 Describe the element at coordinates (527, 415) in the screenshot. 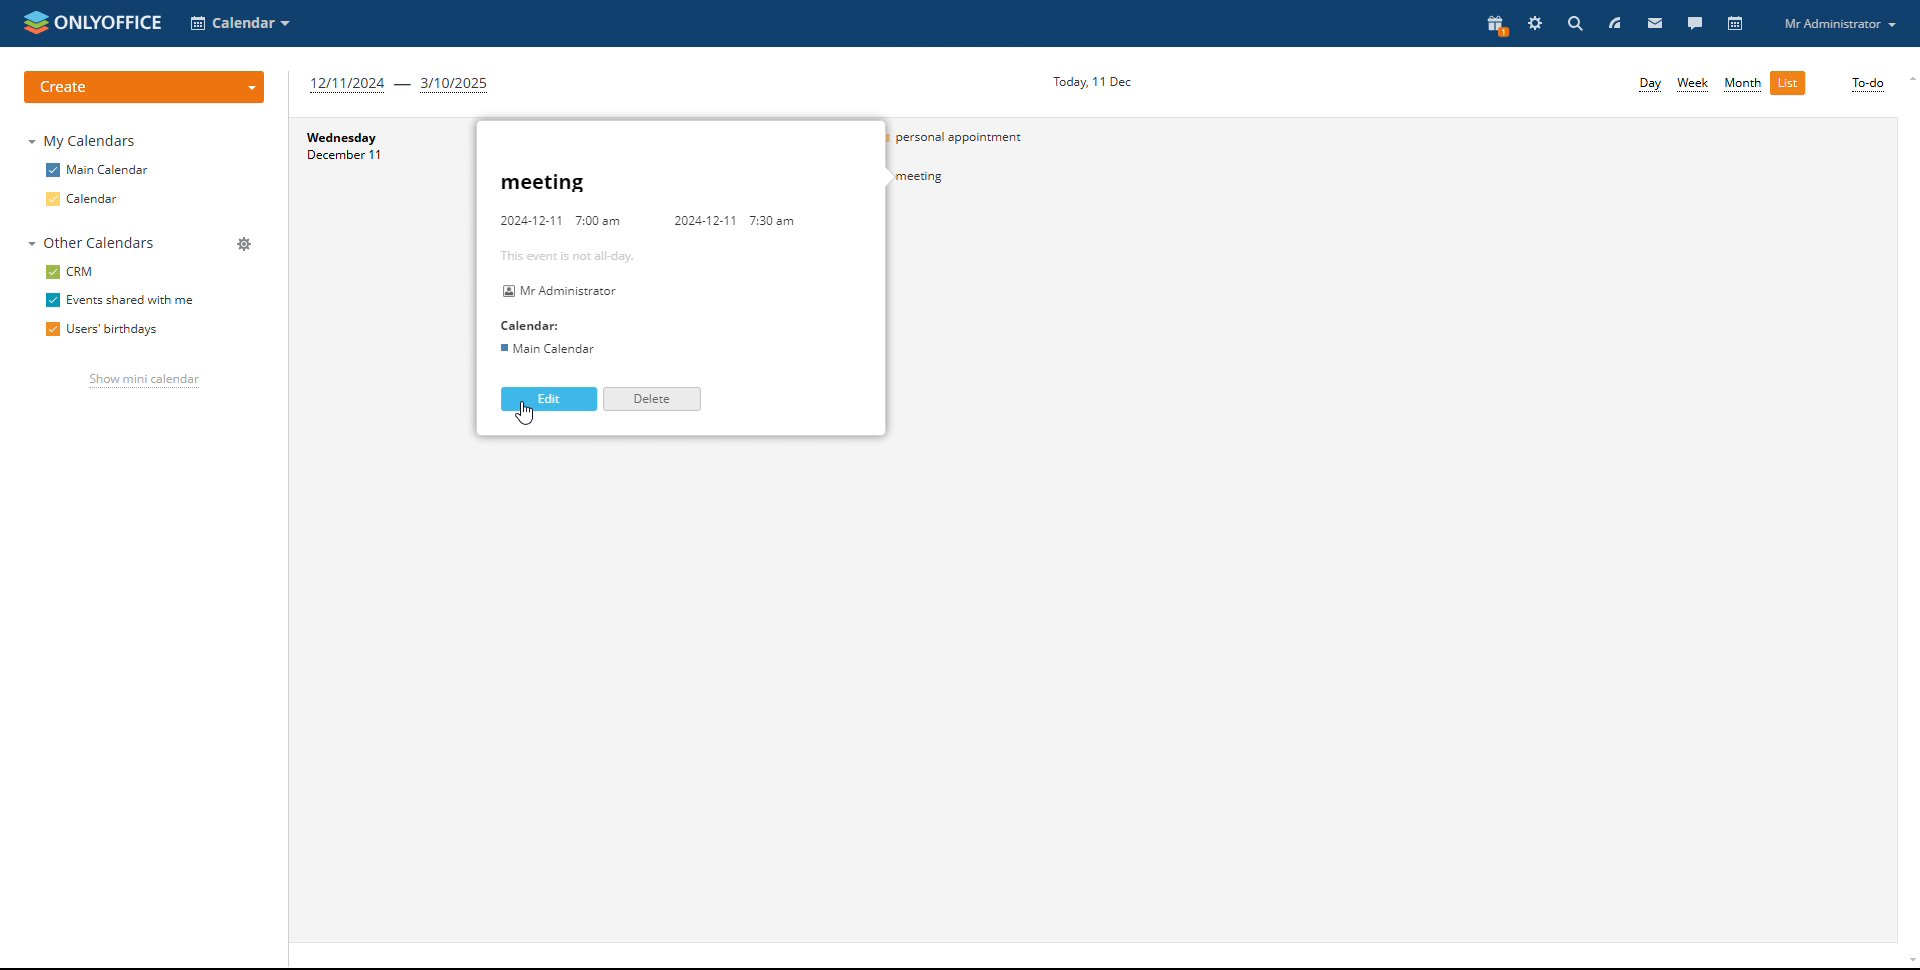

I see `cursor` at that location.